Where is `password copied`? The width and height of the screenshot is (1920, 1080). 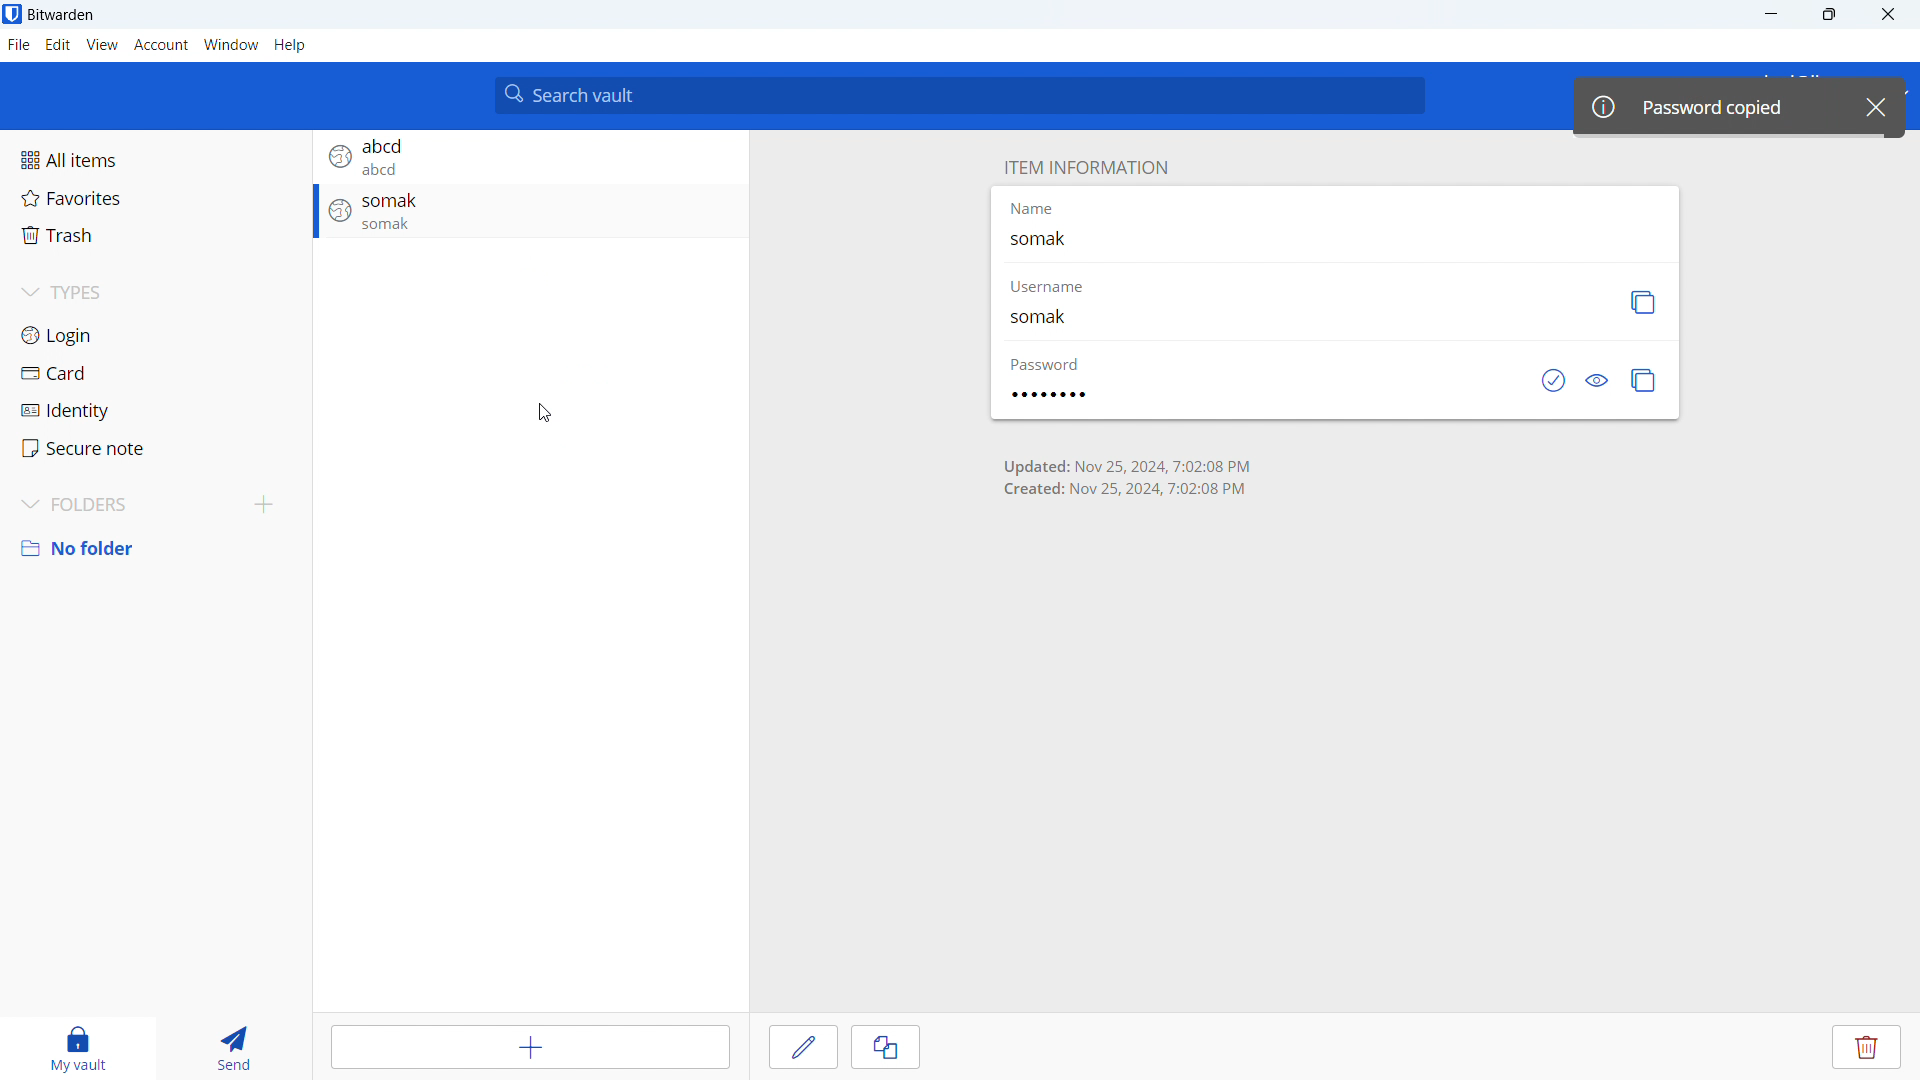
password copied is located at coordinates (1710, 106).